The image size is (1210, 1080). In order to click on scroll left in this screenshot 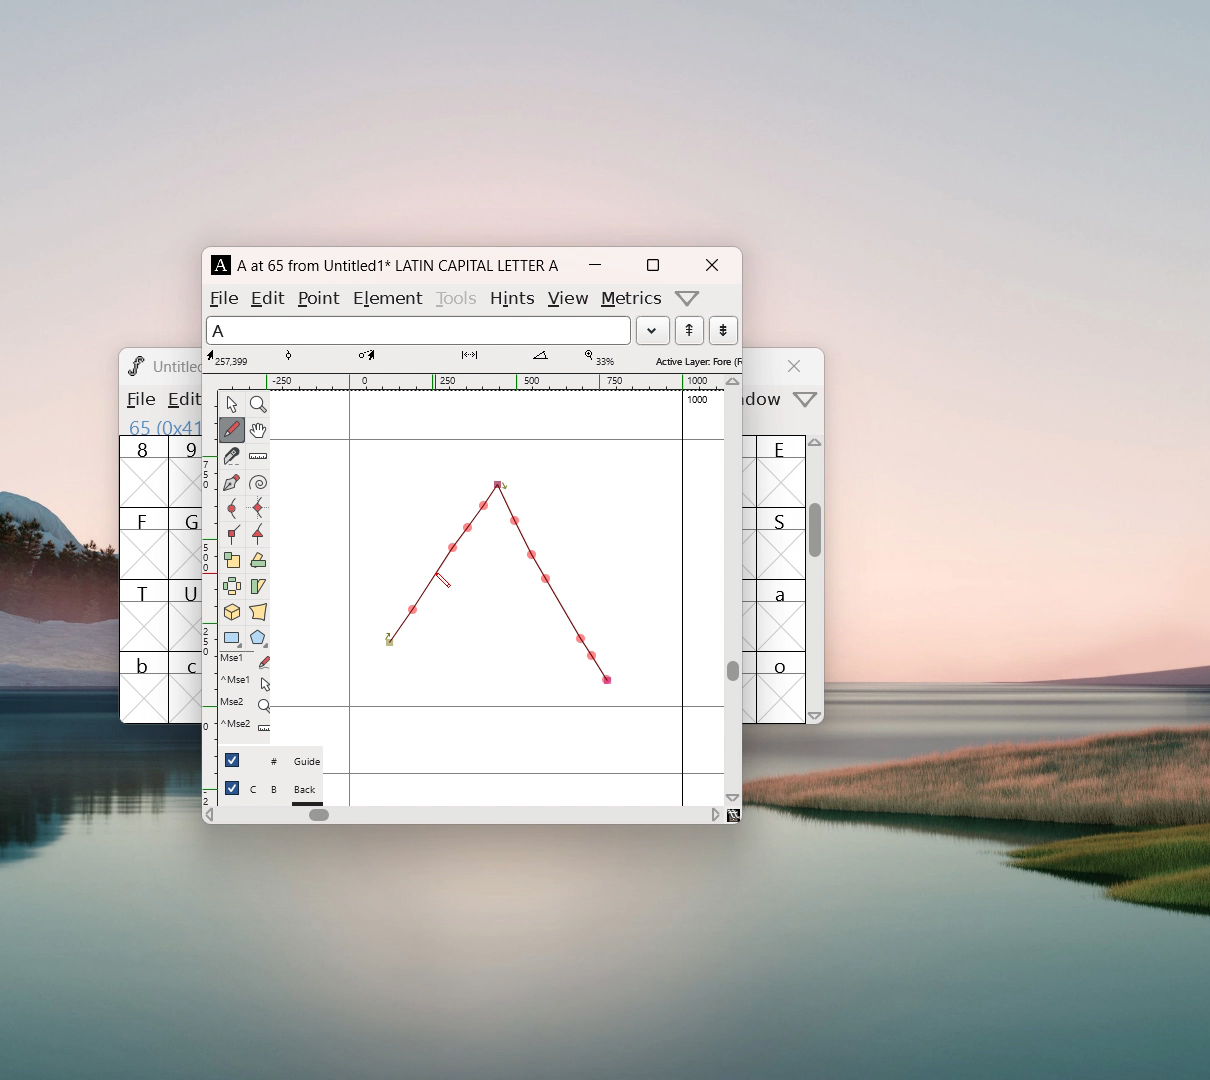, I will do `click(209, 817)`.